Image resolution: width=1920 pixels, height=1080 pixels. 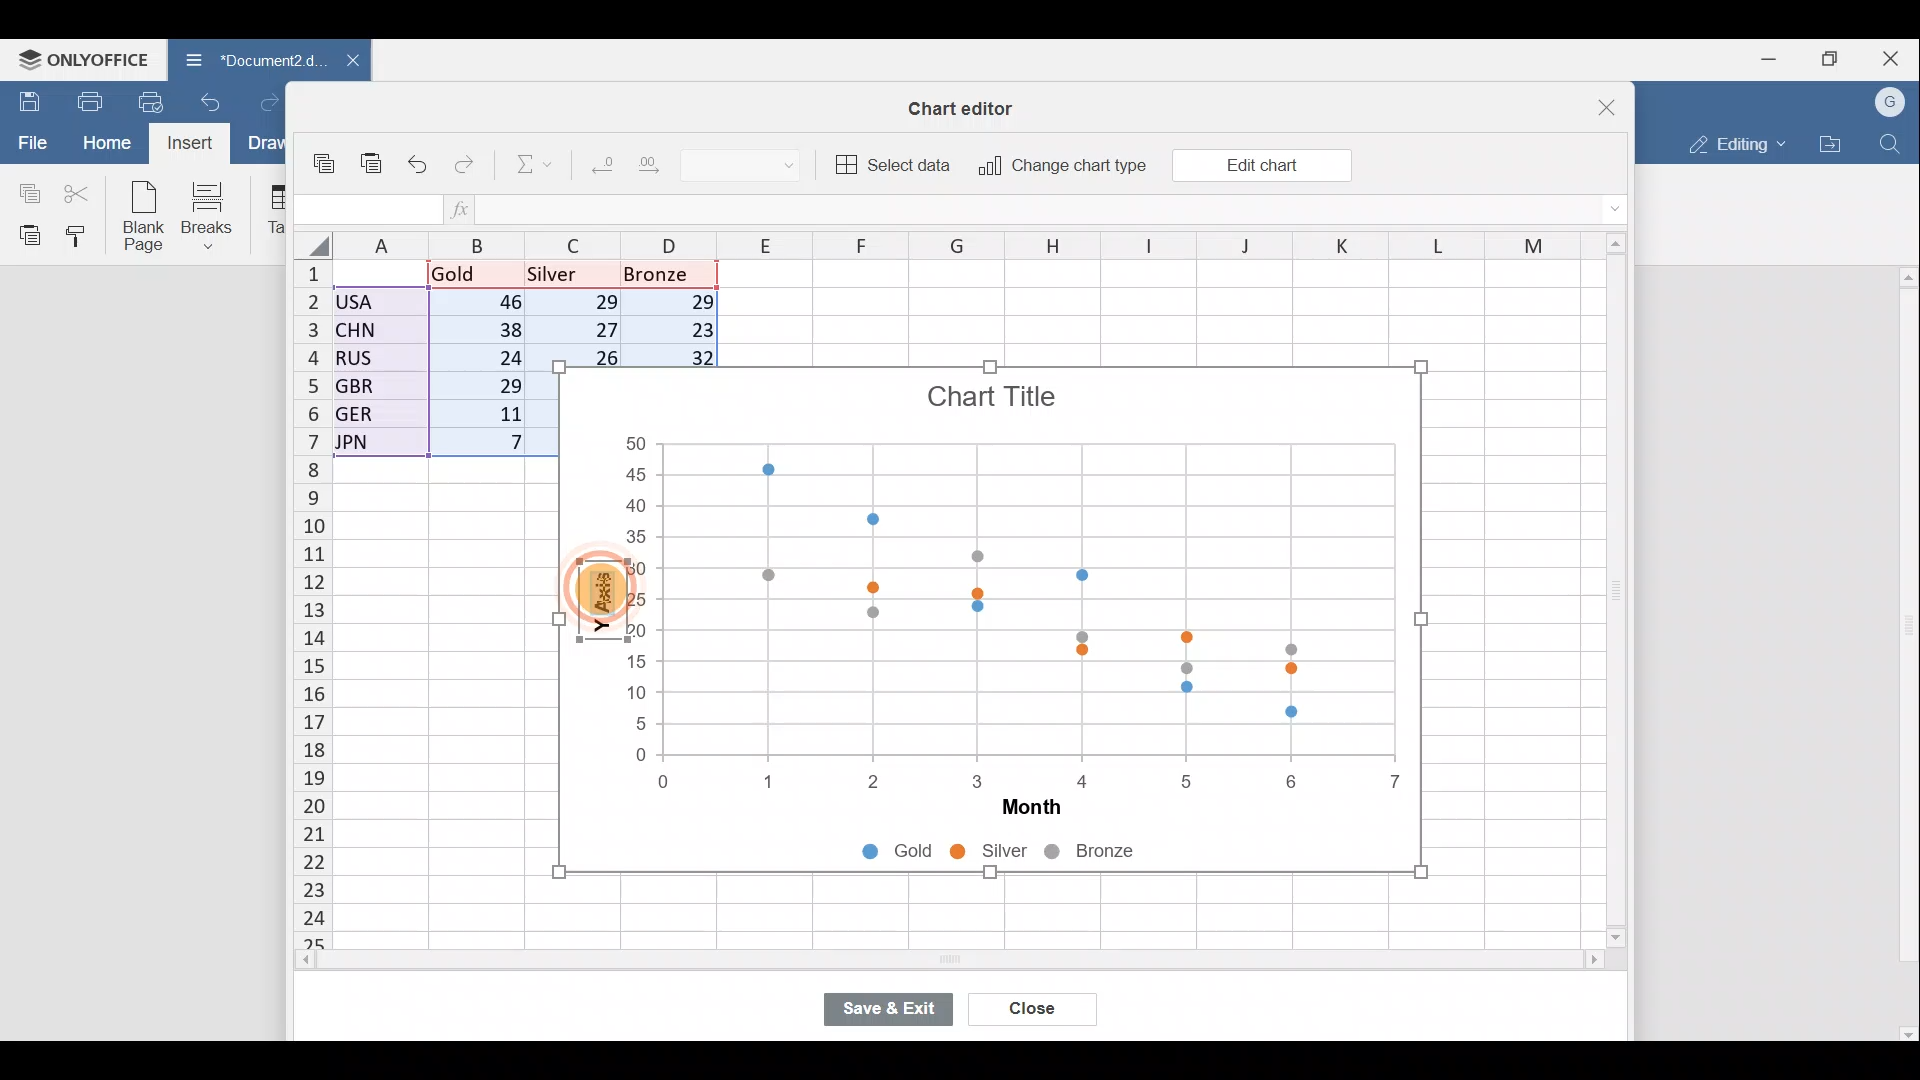 I want to click on Close, so click(x=1032, y=1006).